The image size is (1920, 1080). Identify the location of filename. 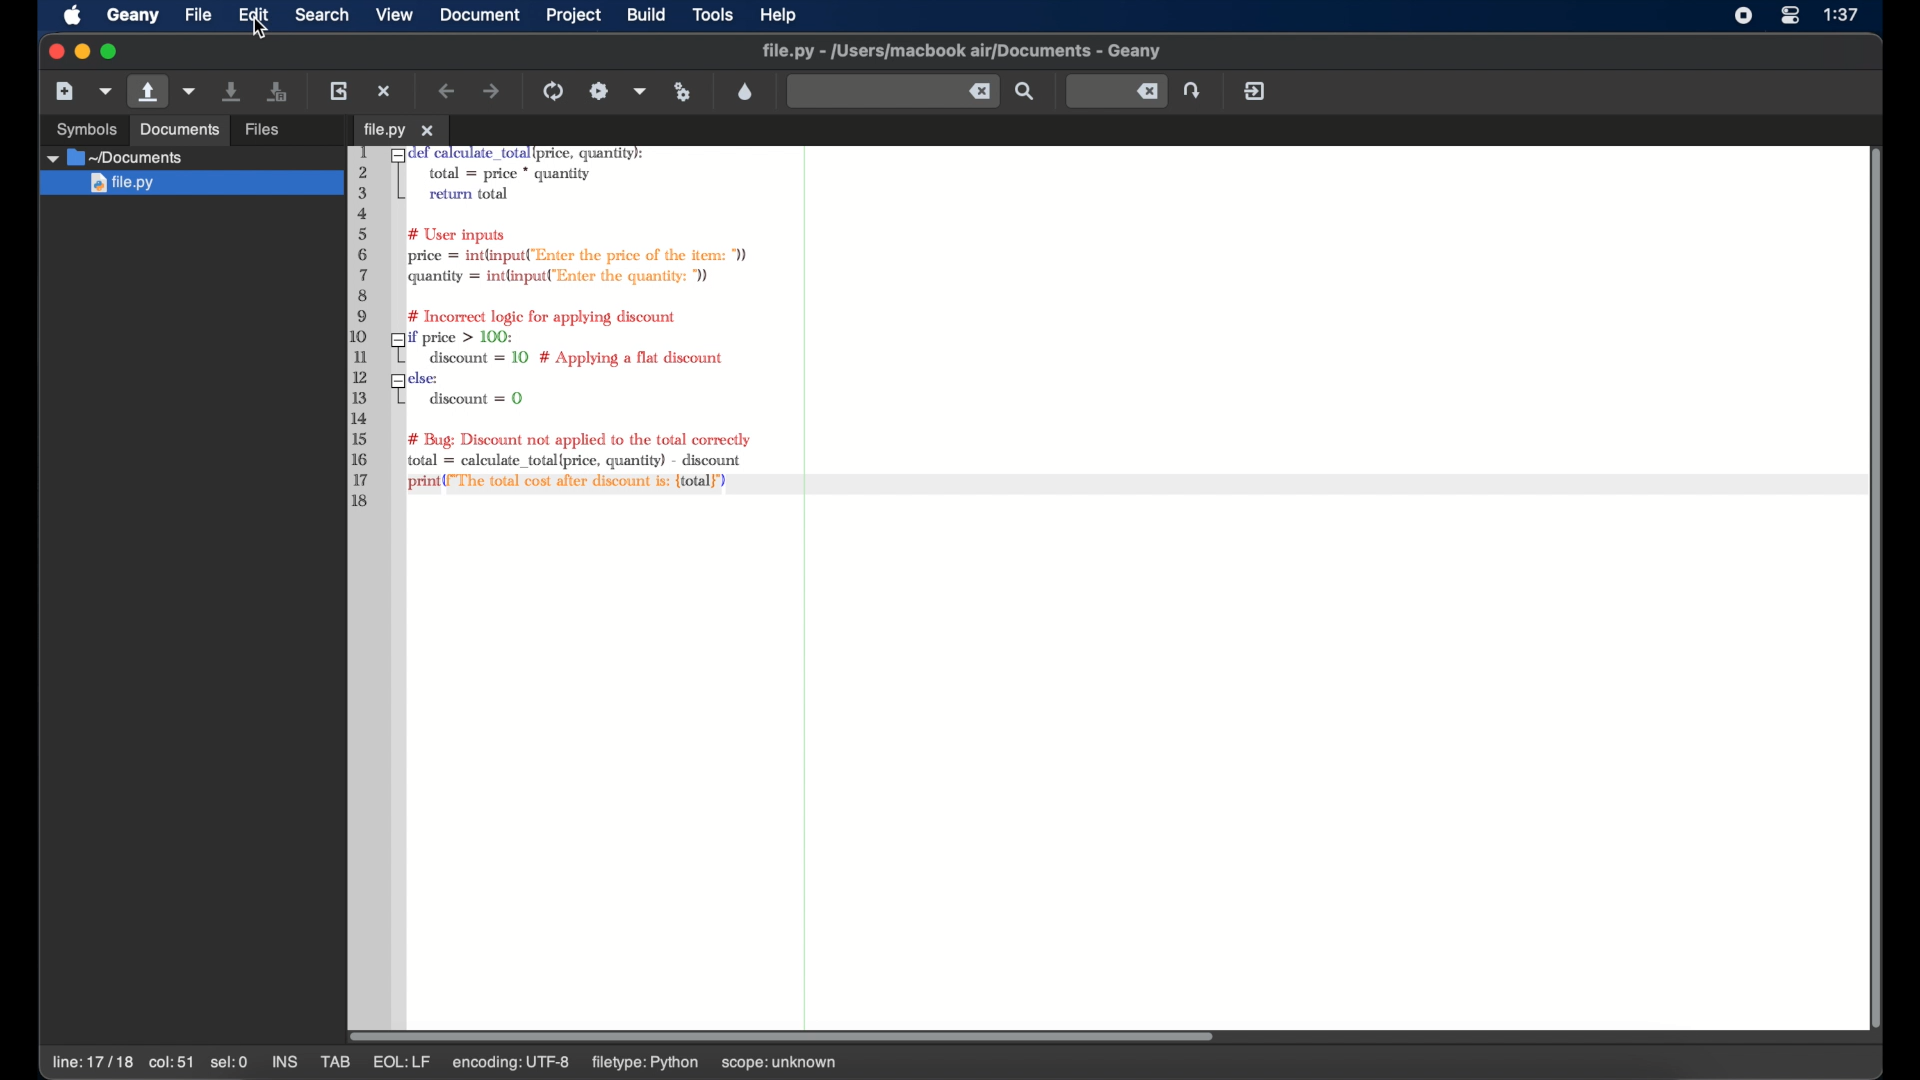
(962, 51).